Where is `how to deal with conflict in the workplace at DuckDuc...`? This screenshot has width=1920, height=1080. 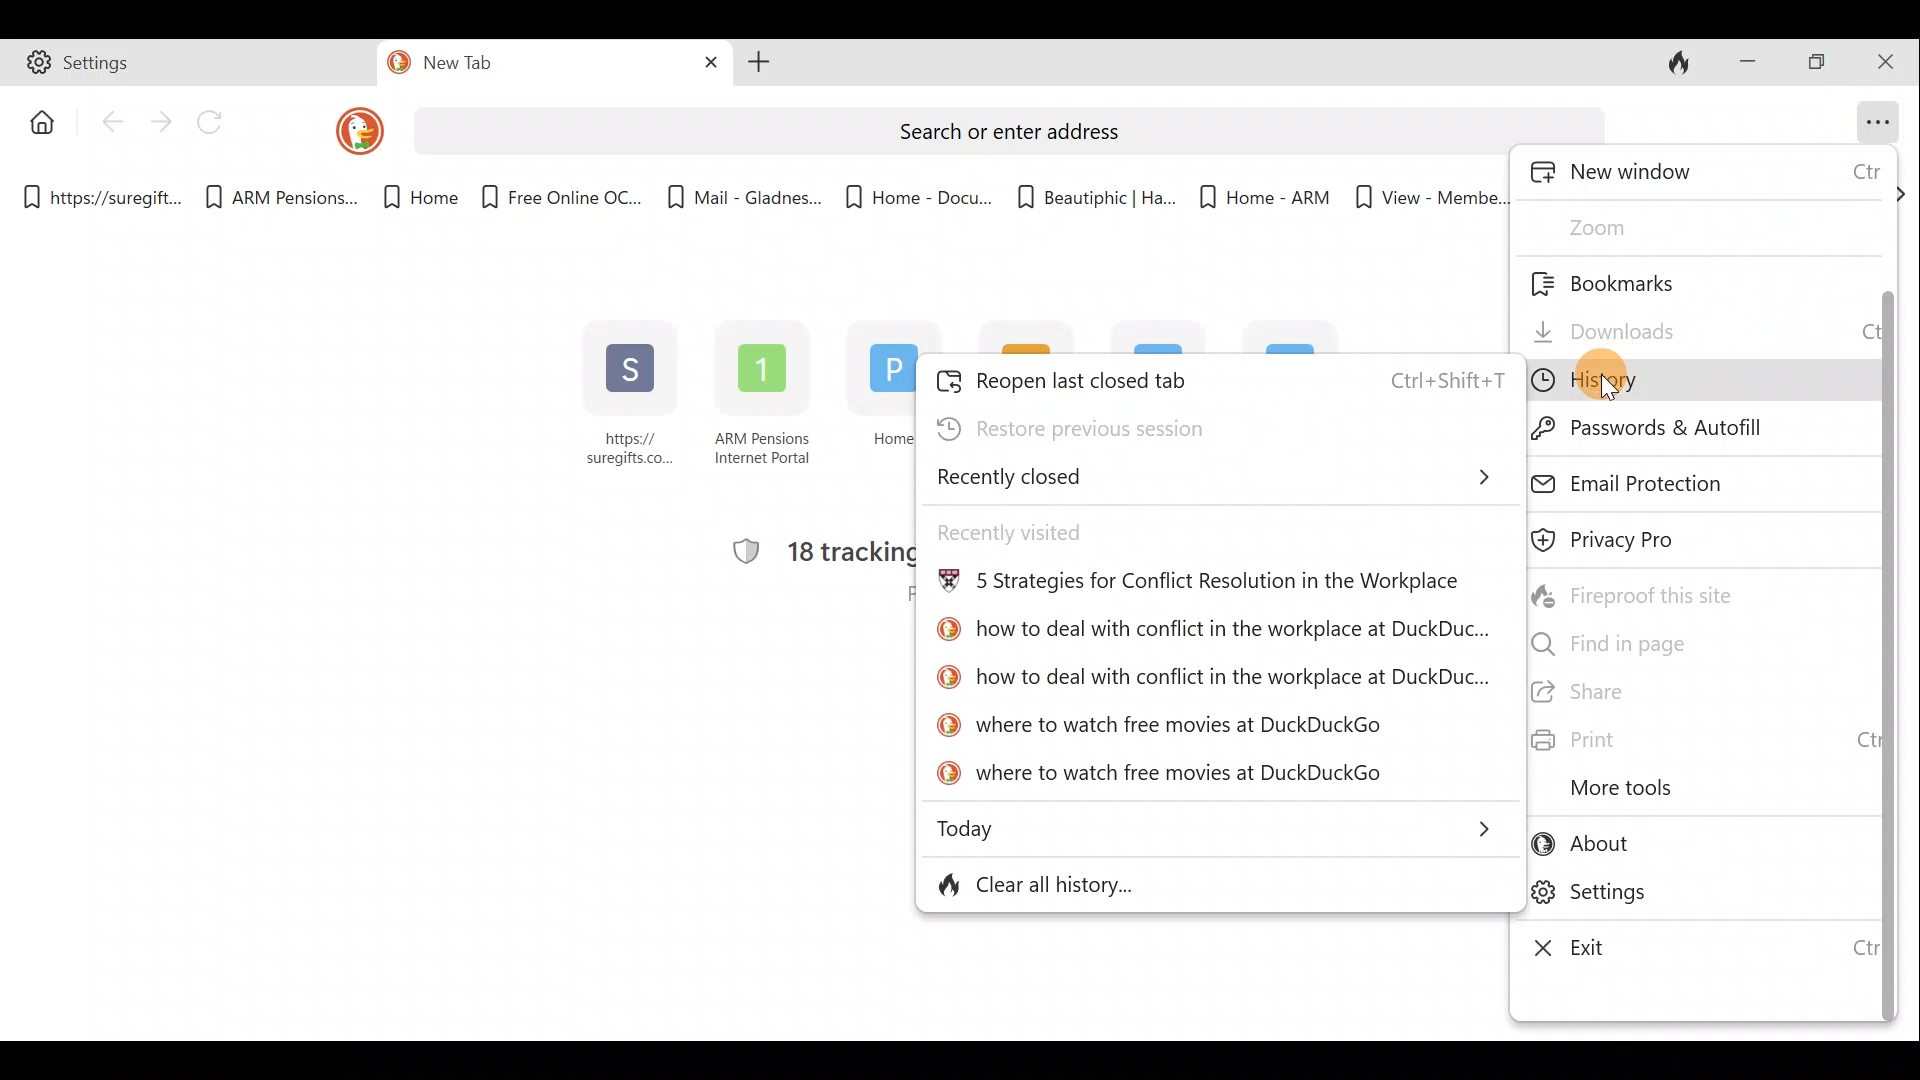 how to deal with conflict in the workplace at DuckDuc... is located at coordinates (1210, 633).